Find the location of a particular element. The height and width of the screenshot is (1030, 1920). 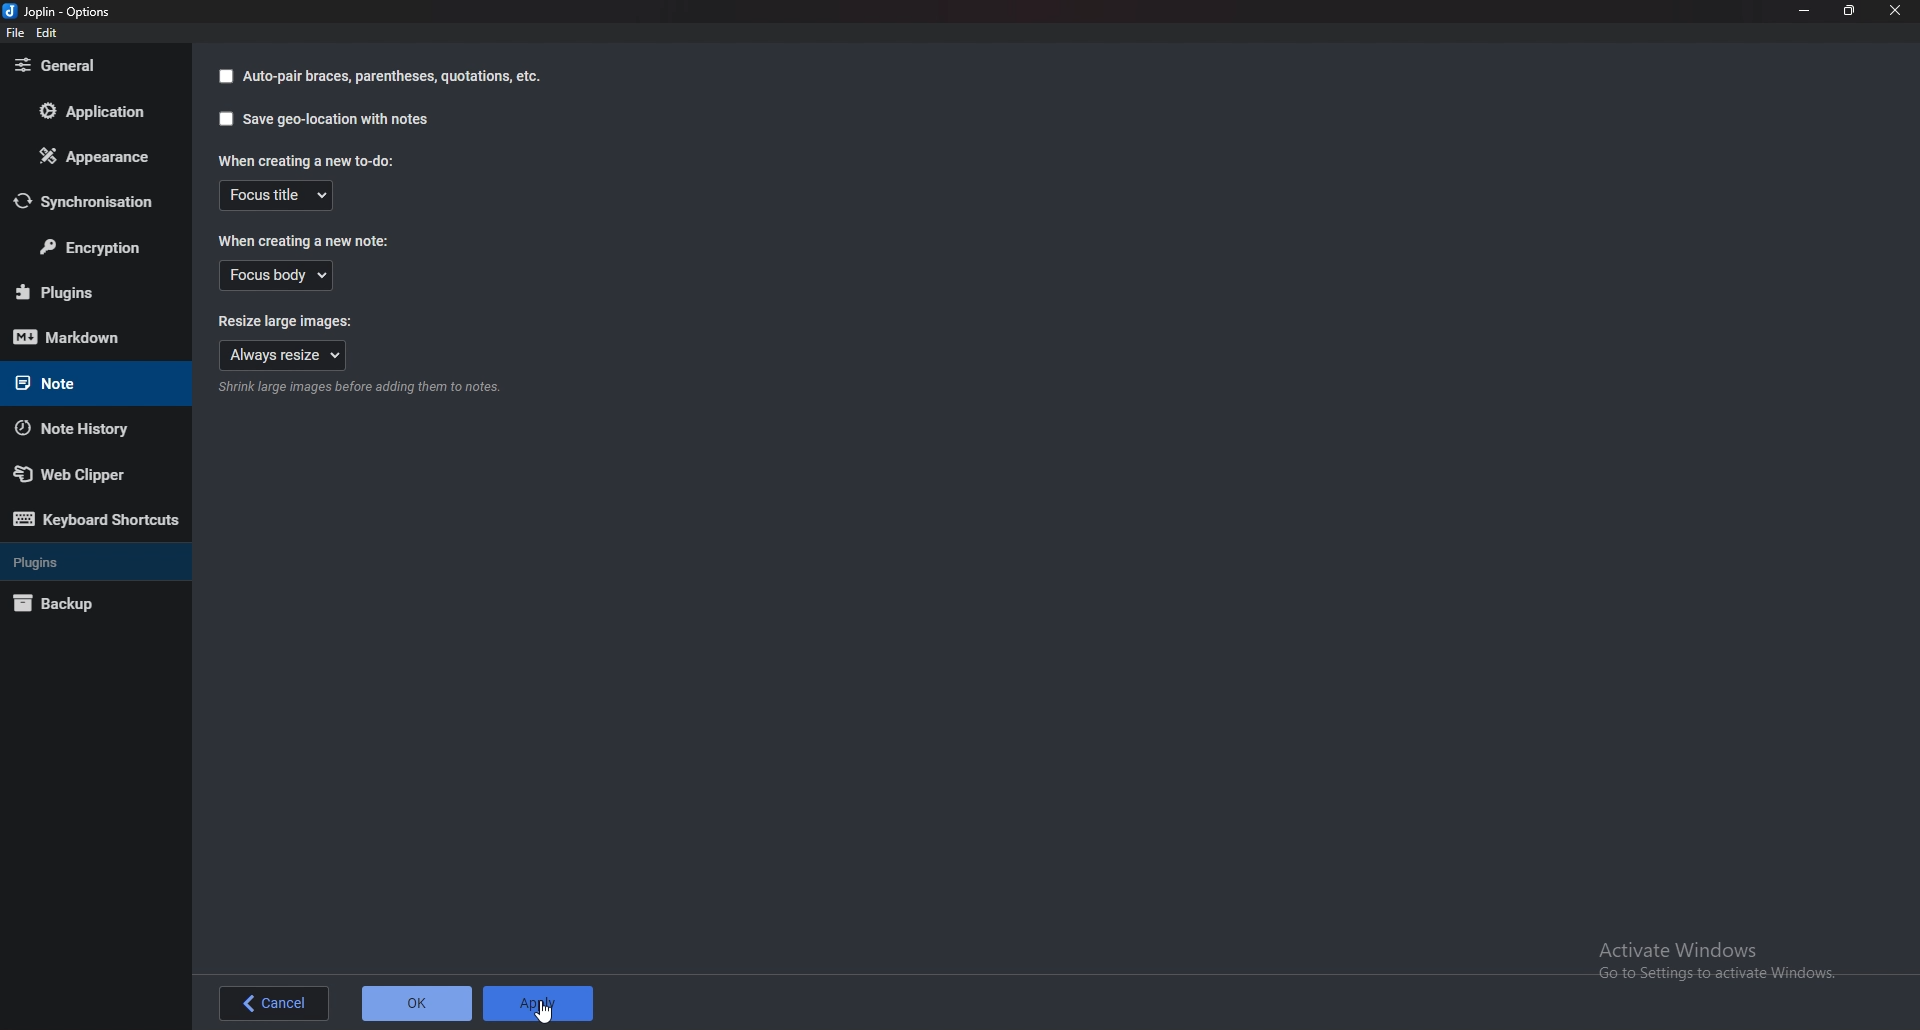

joplin - option is located at coordinates (61, 11).